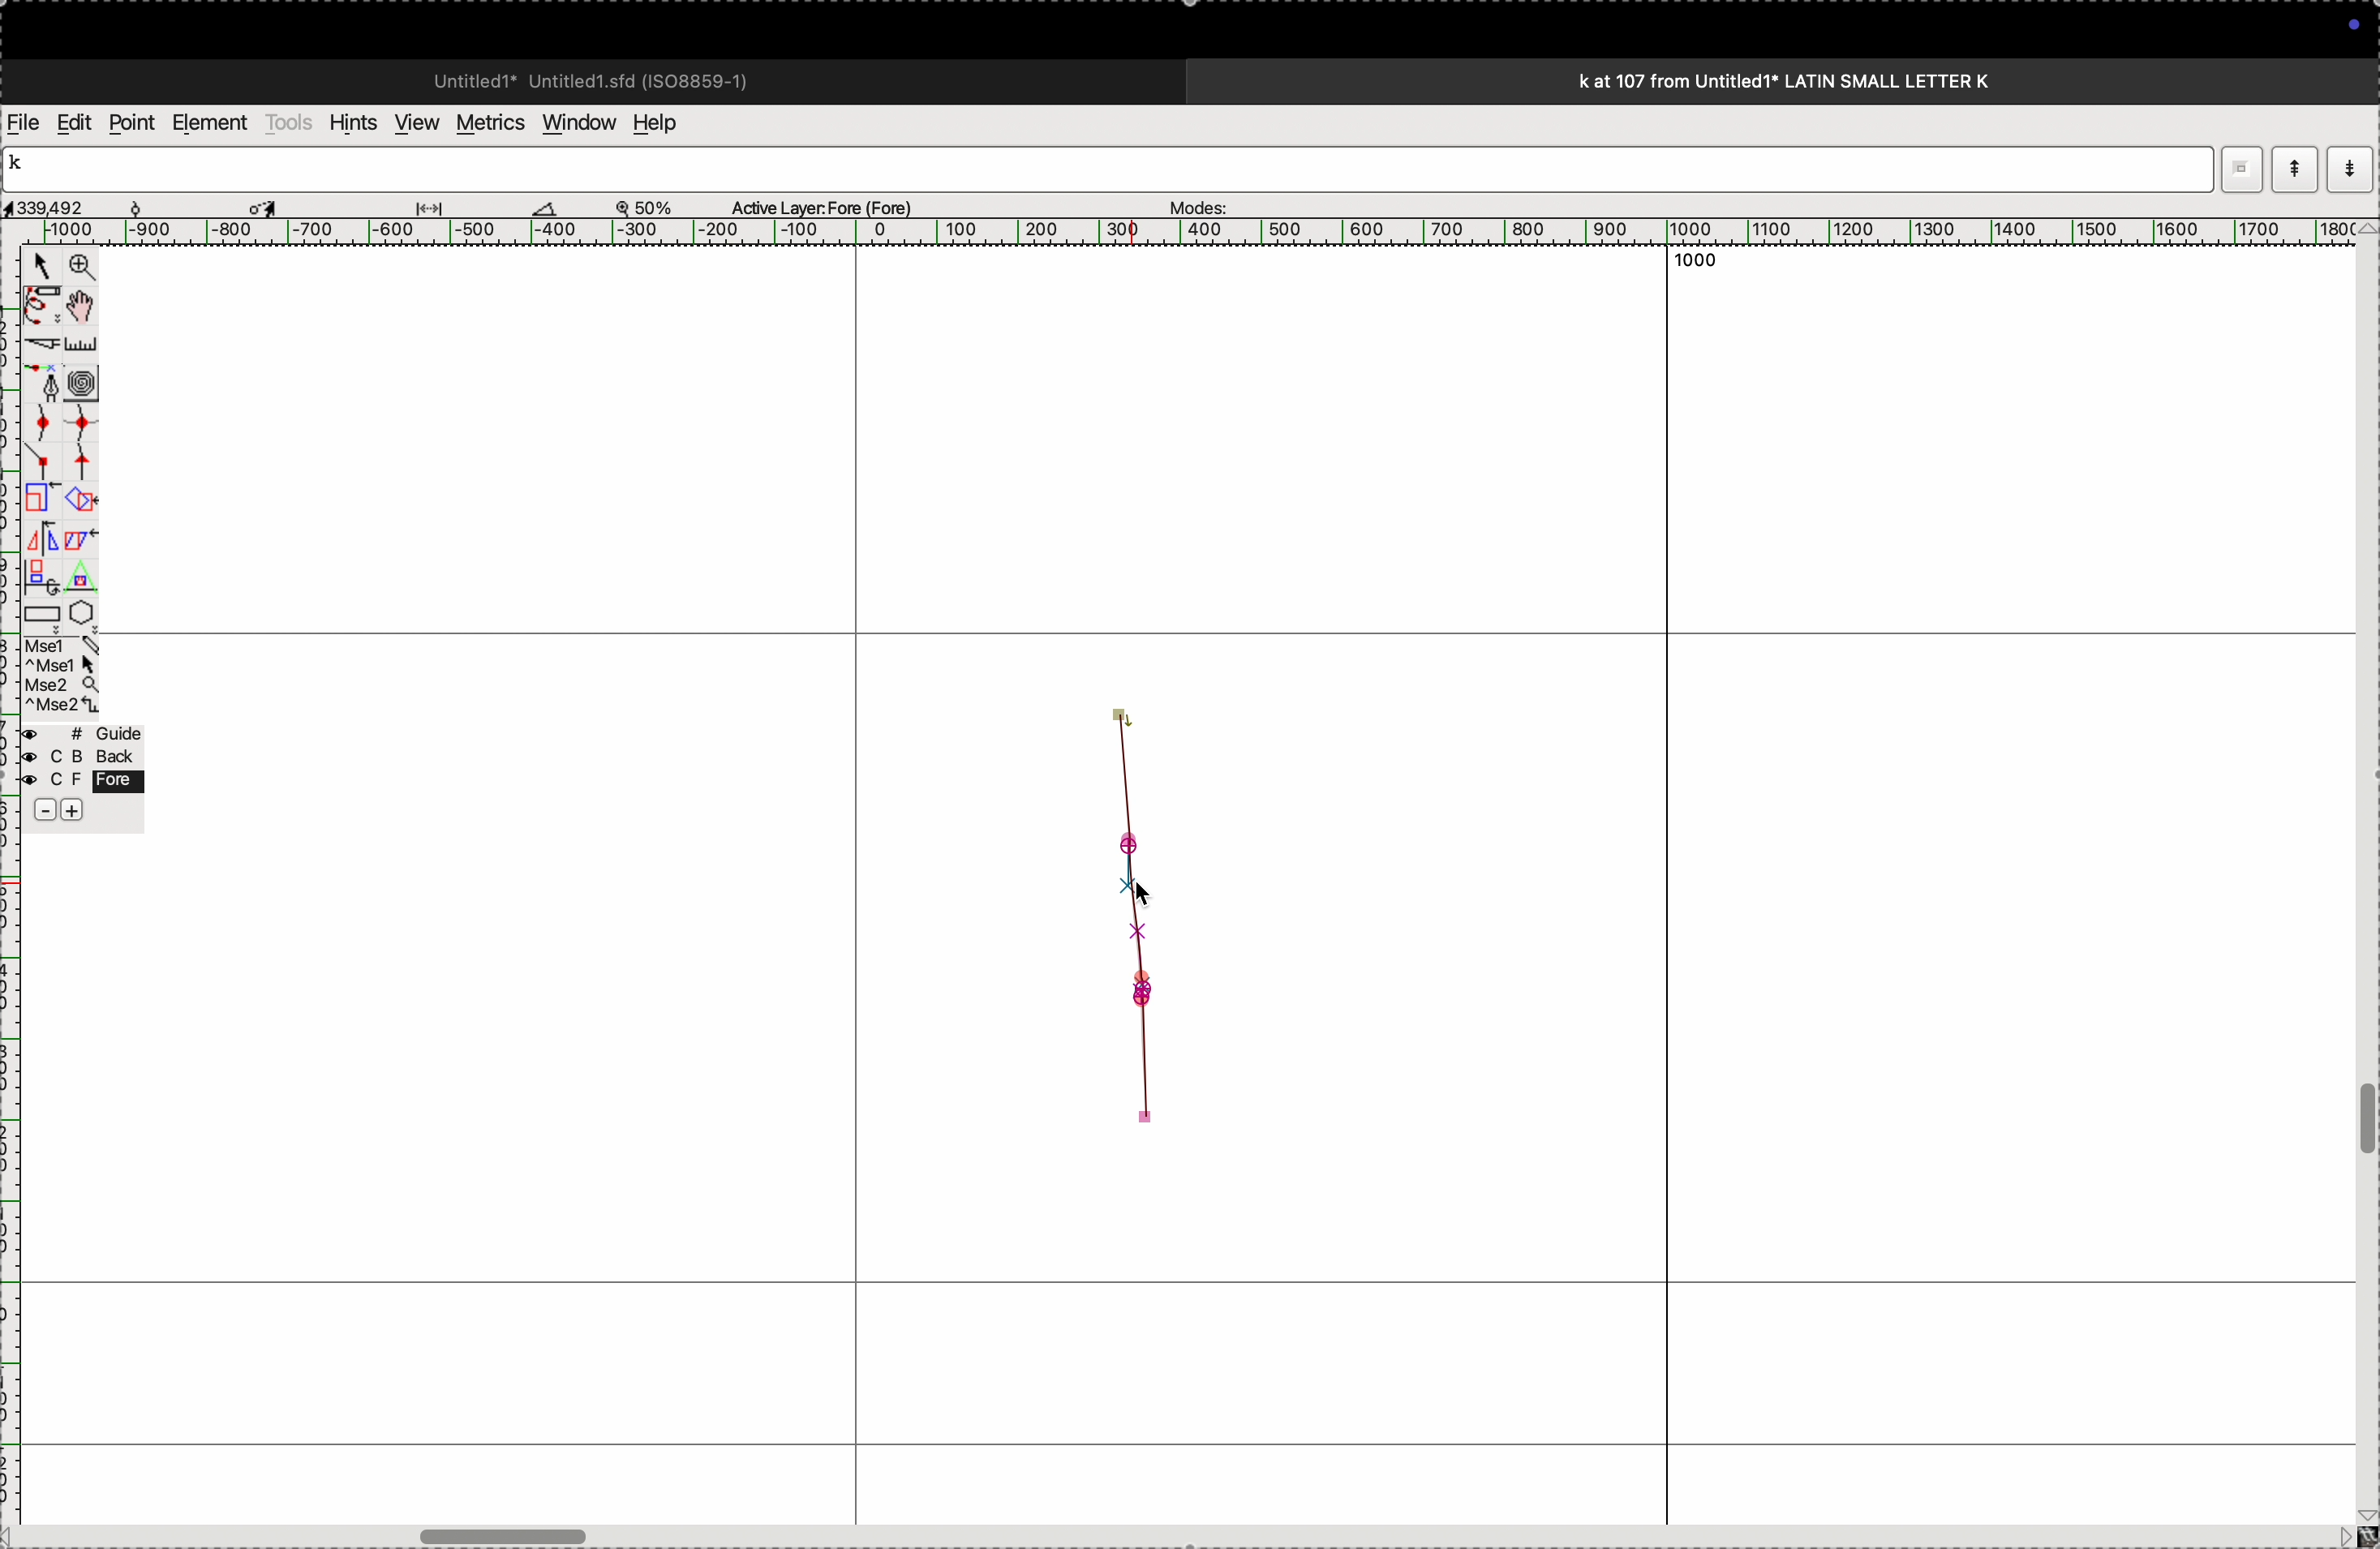 The height and width of the screenshot is (1549, 2380). What do you see at coordinates (87, 306) in the screenshot?
I see `toggle` at bounding box center [87, 306].